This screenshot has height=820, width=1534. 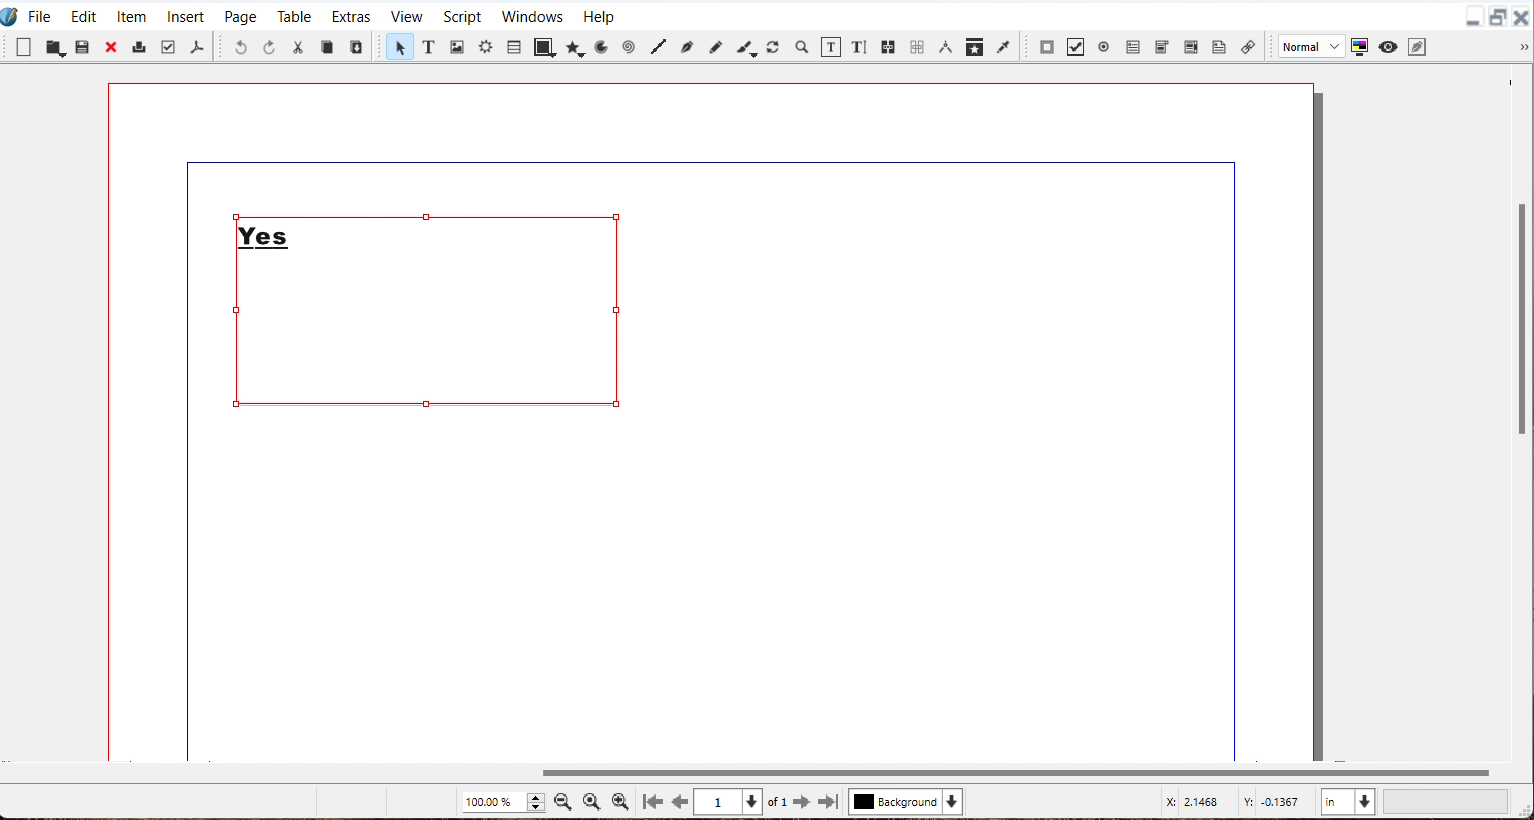 I want to click on Image Preview Quality, so click(x=1309, y=46).